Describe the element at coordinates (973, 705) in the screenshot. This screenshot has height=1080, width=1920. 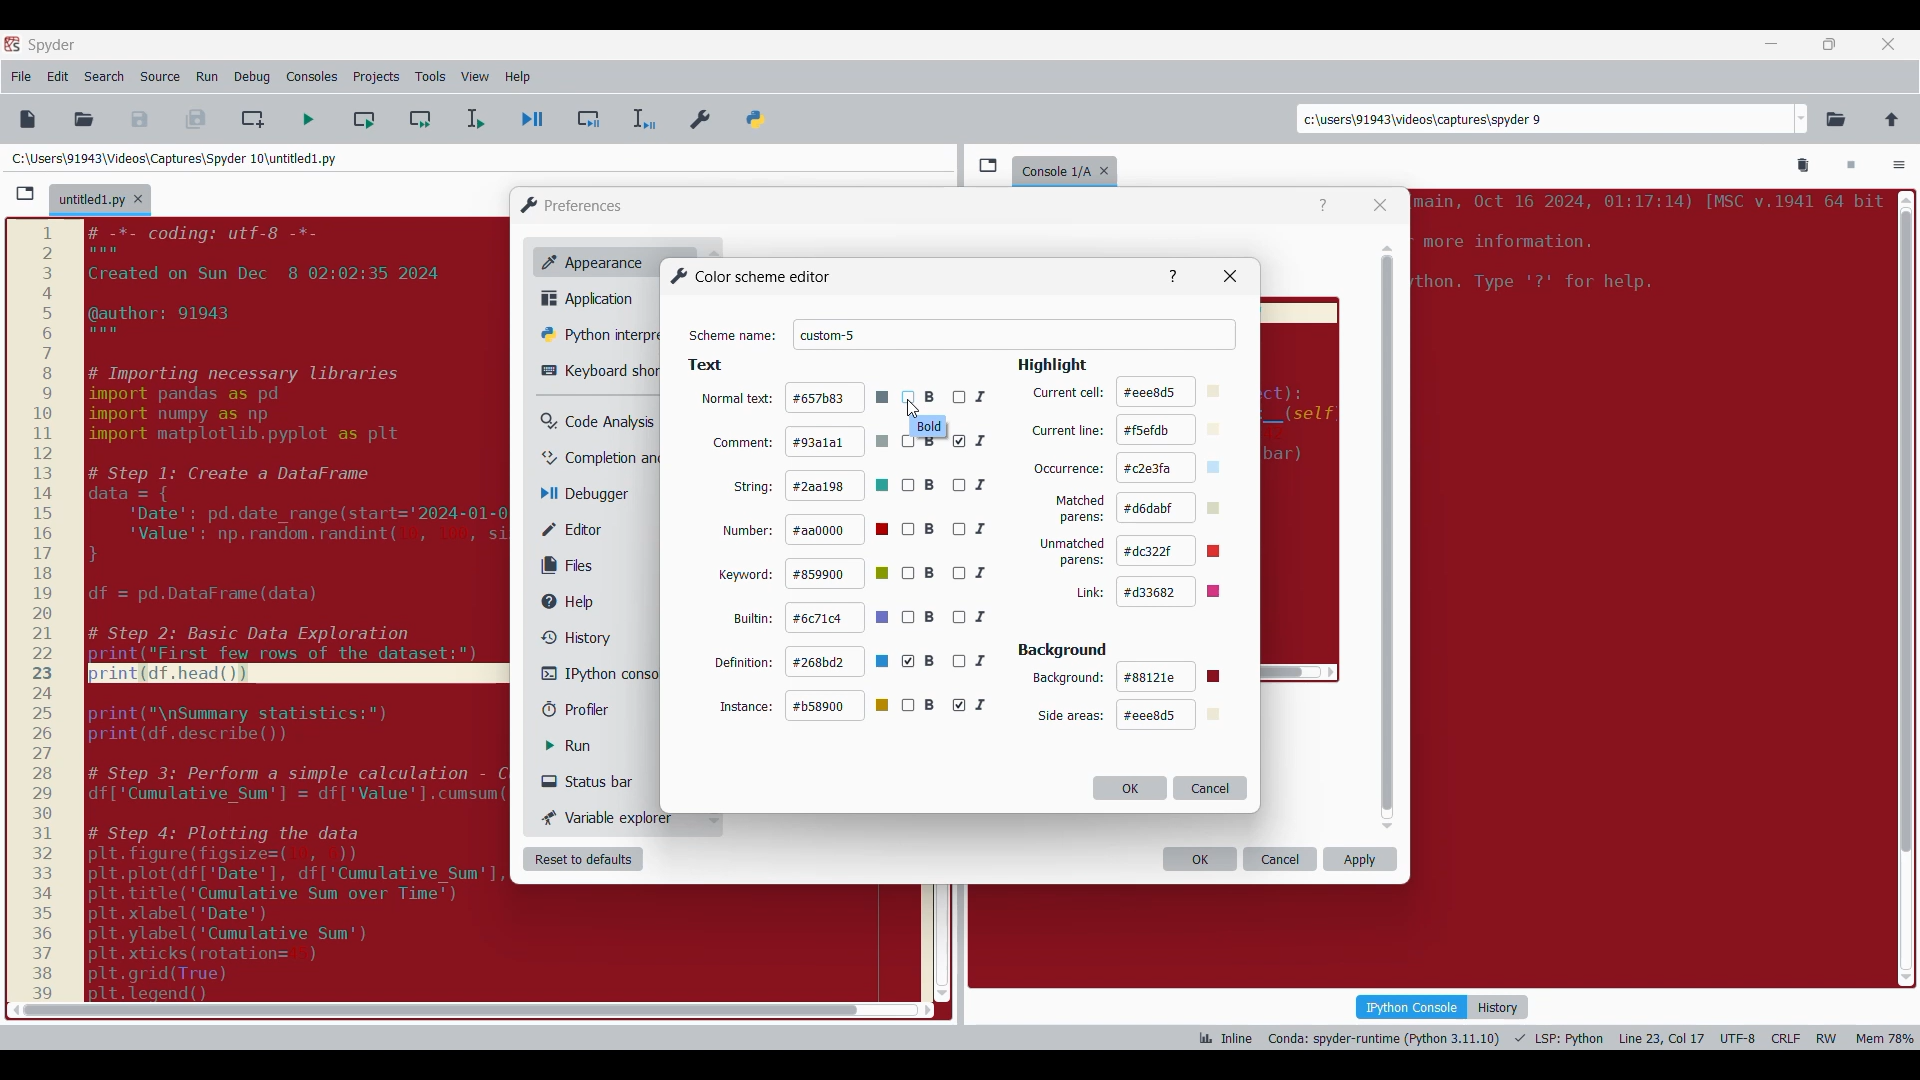
I see `I` at that location.